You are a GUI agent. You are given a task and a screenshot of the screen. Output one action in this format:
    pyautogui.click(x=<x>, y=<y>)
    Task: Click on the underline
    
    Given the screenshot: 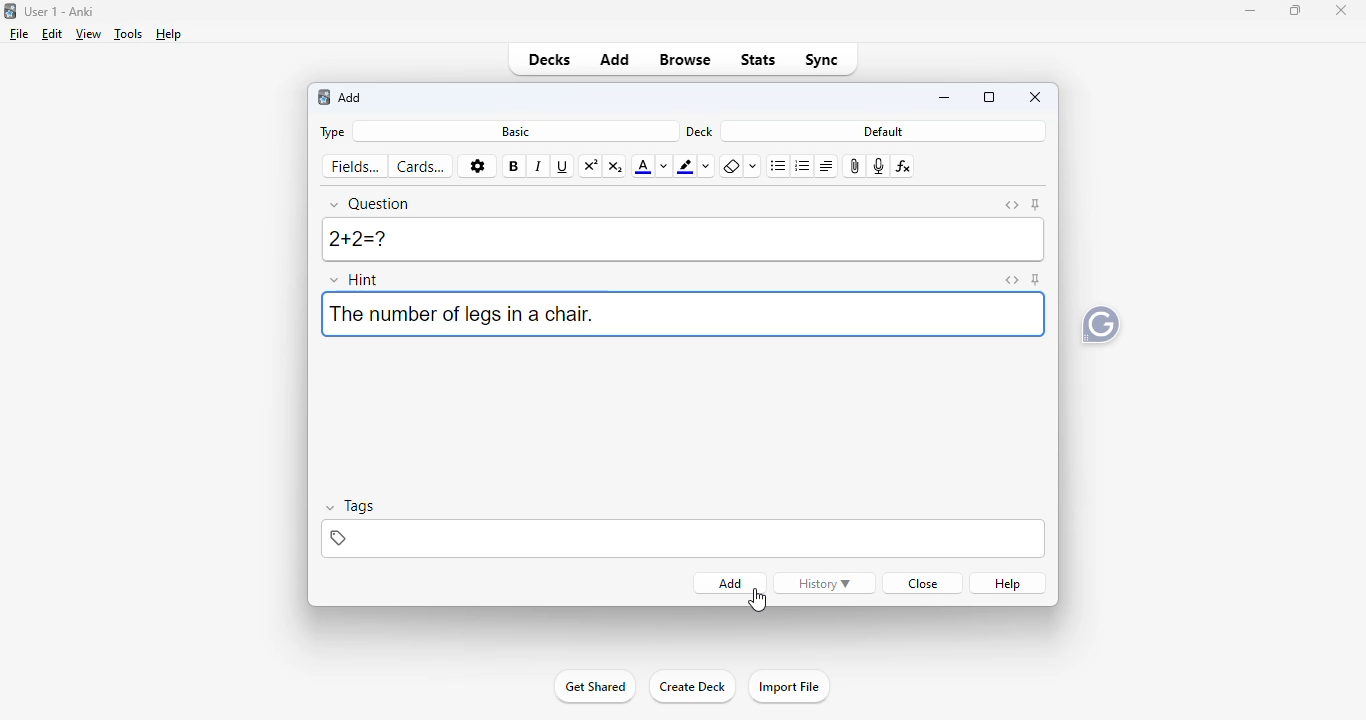 What is the action you would take?
    pyautogui.click(x=563, y=167)
    